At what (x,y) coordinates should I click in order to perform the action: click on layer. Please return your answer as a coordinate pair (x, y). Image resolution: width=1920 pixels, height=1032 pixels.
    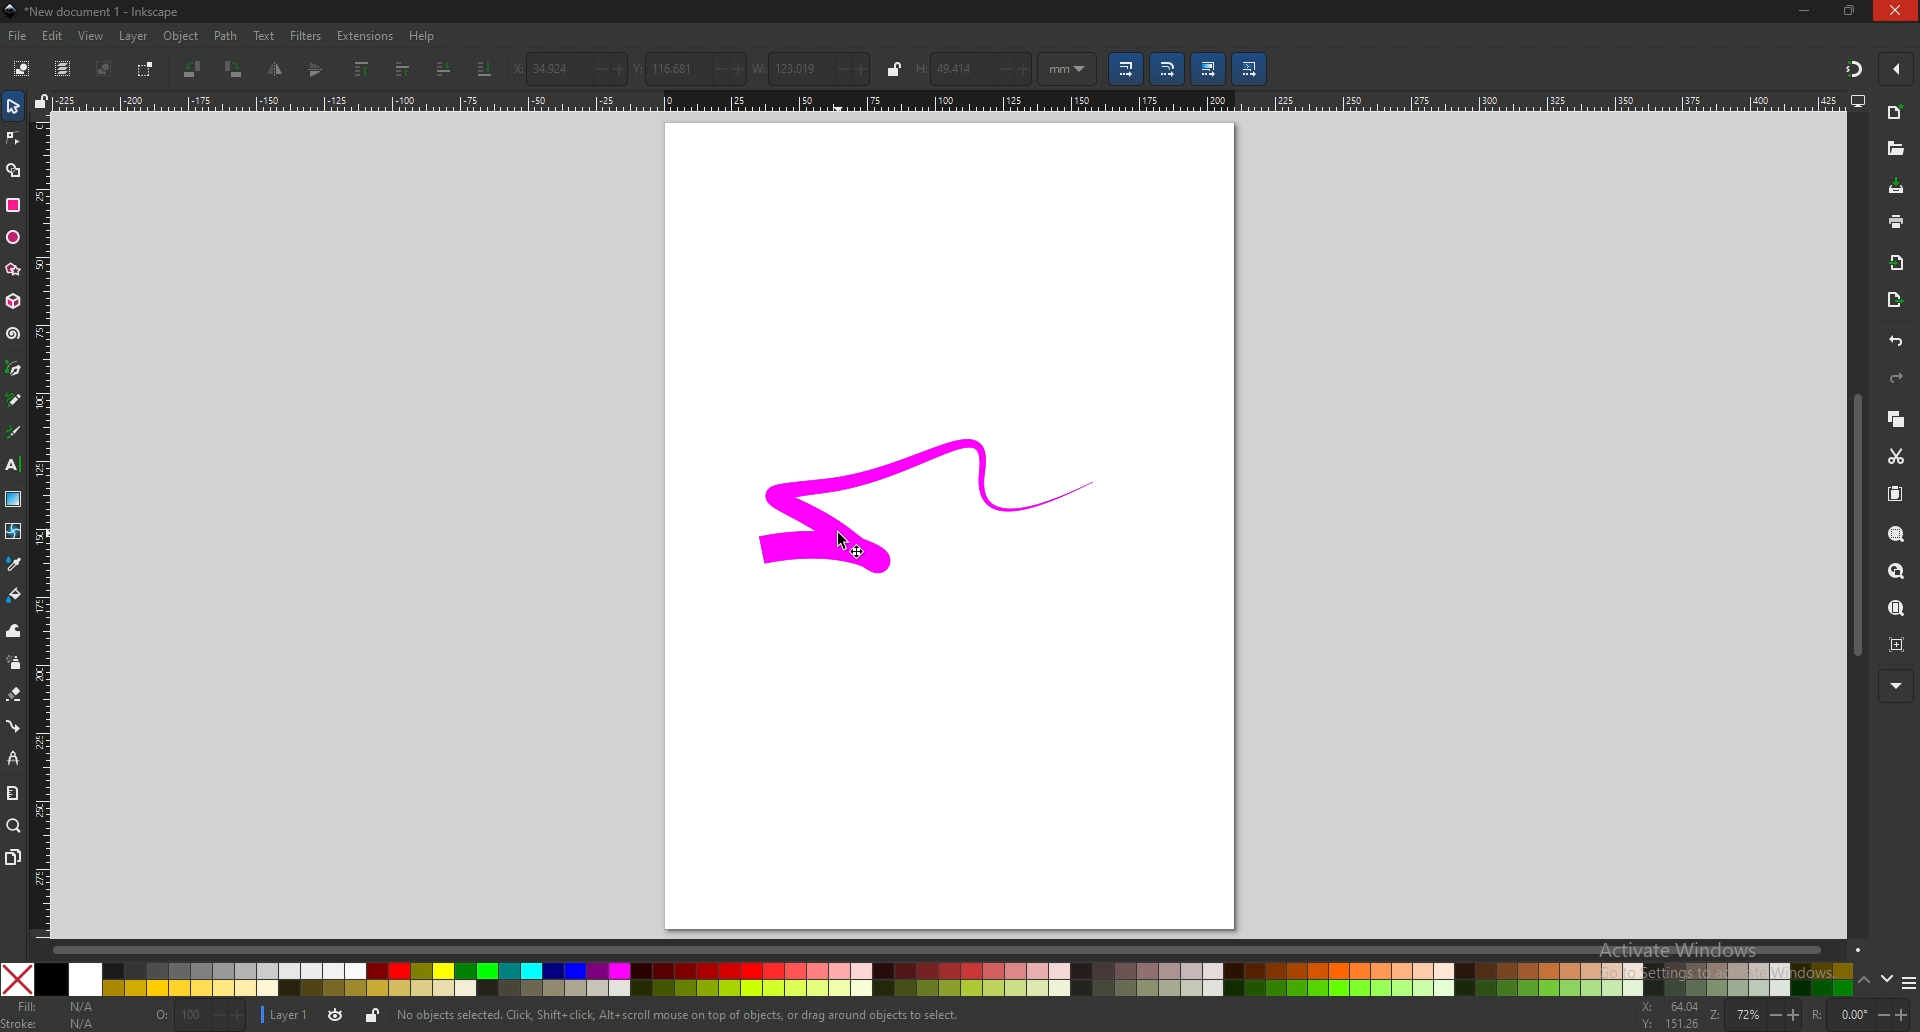
    Looking at the image, I should click on (285, 1016).